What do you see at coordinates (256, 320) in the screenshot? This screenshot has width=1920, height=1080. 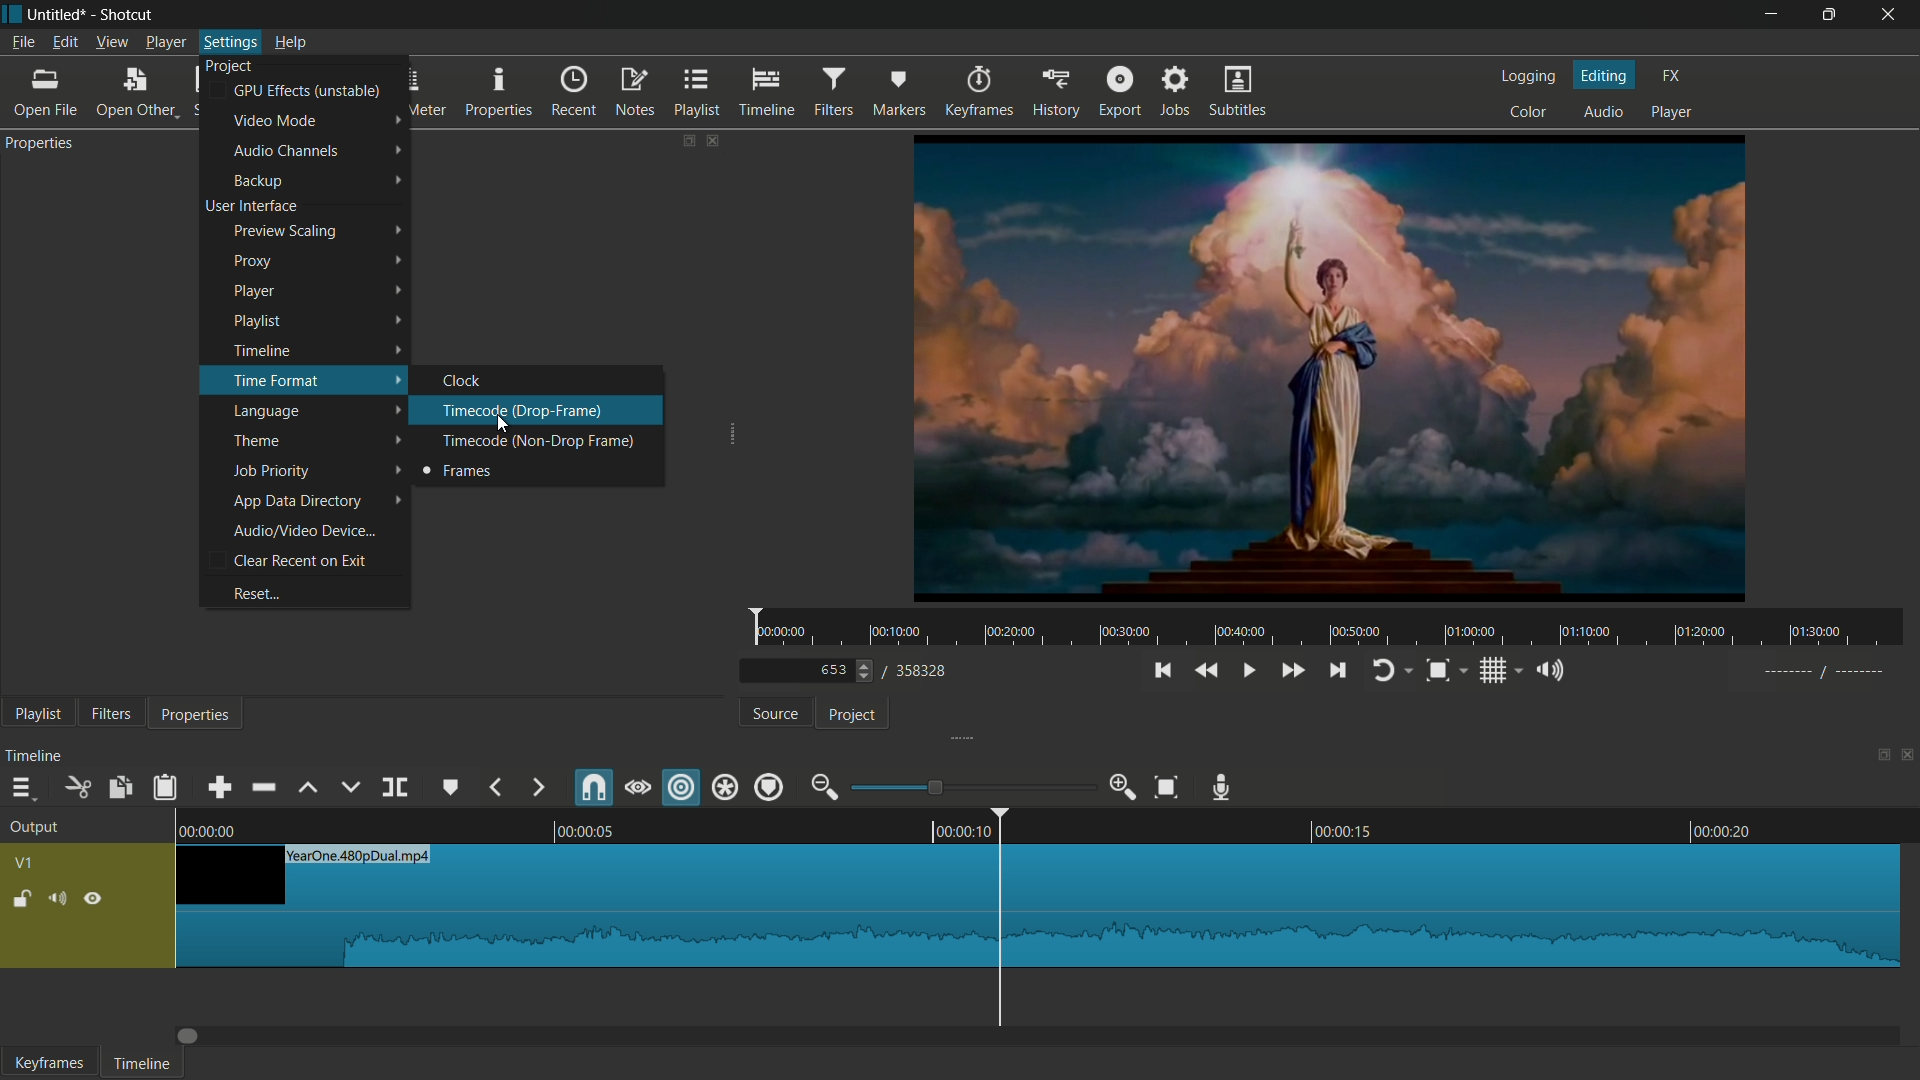 I see `playlist` at bounding box center [256, 320].